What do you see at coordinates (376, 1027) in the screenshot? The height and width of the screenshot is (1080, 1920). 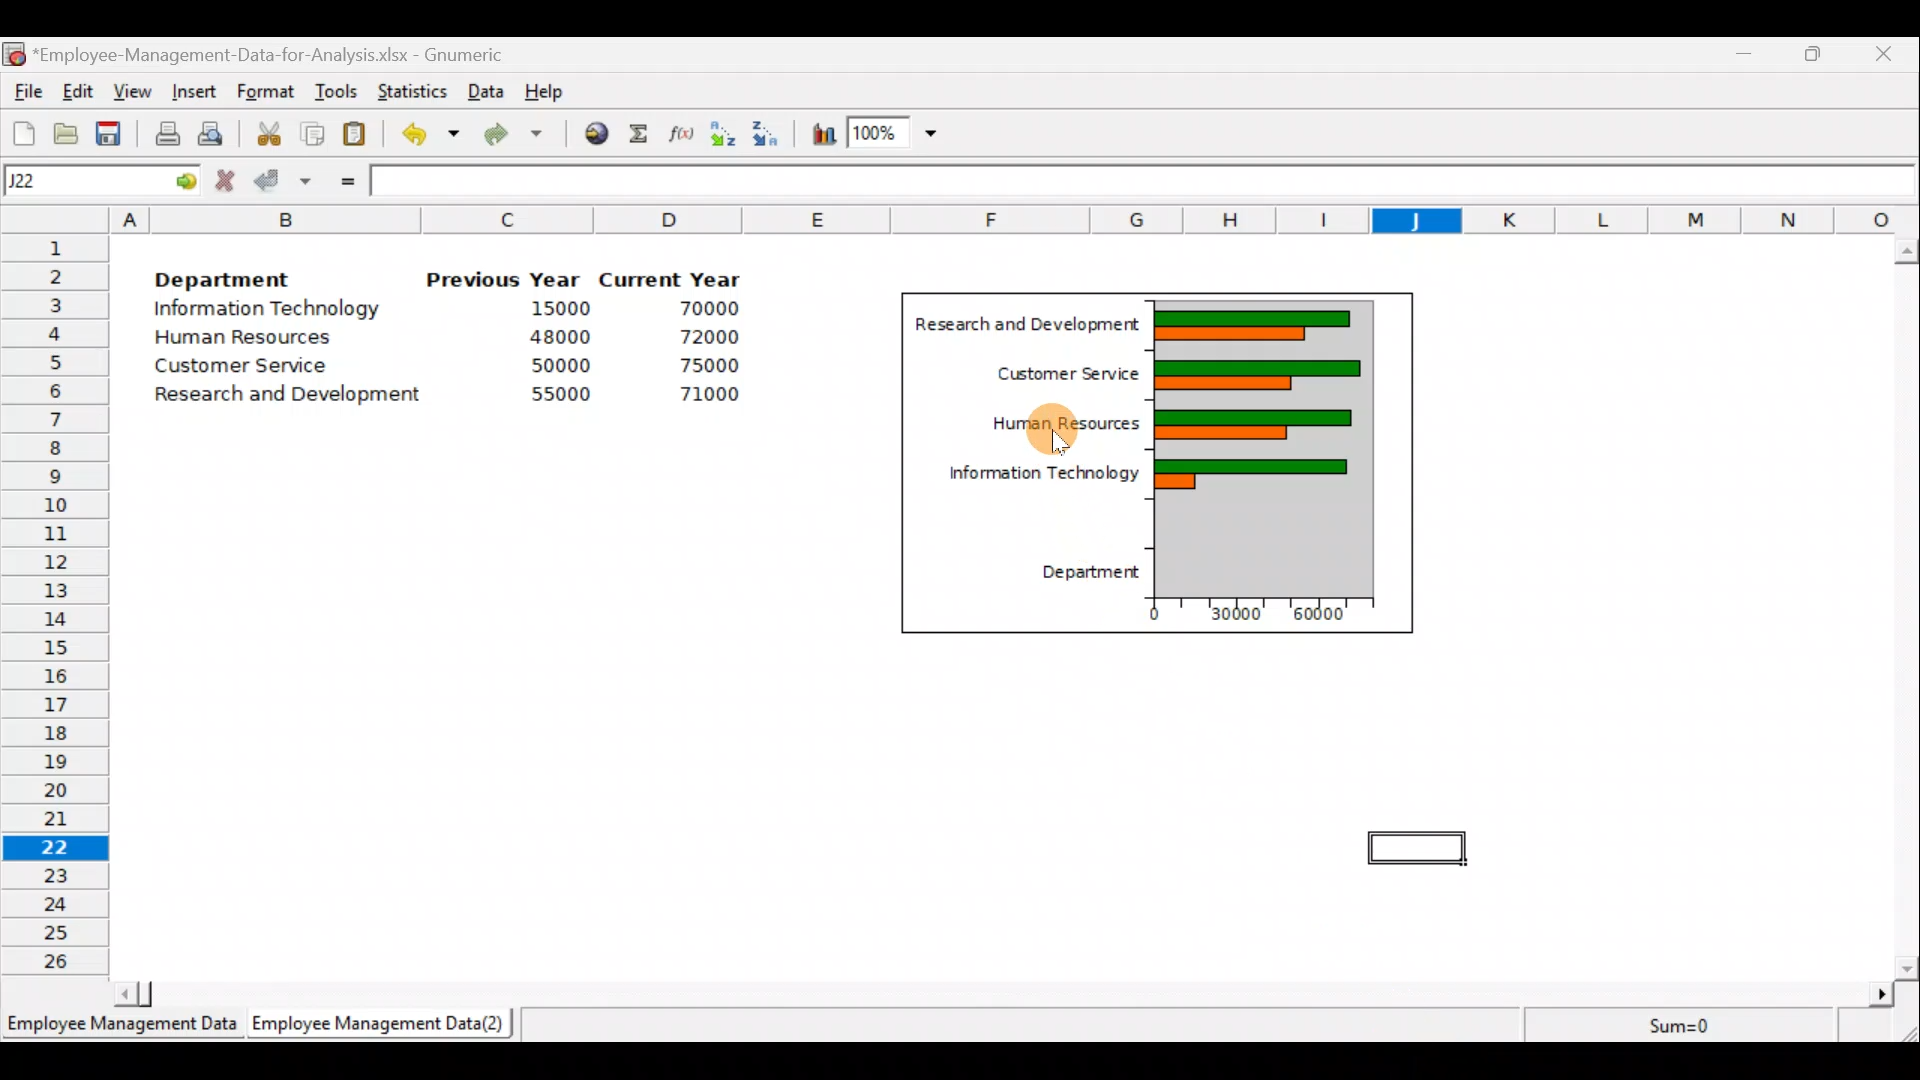 I see `Employee Management Data (2)` at bounding box center [376, 1027].